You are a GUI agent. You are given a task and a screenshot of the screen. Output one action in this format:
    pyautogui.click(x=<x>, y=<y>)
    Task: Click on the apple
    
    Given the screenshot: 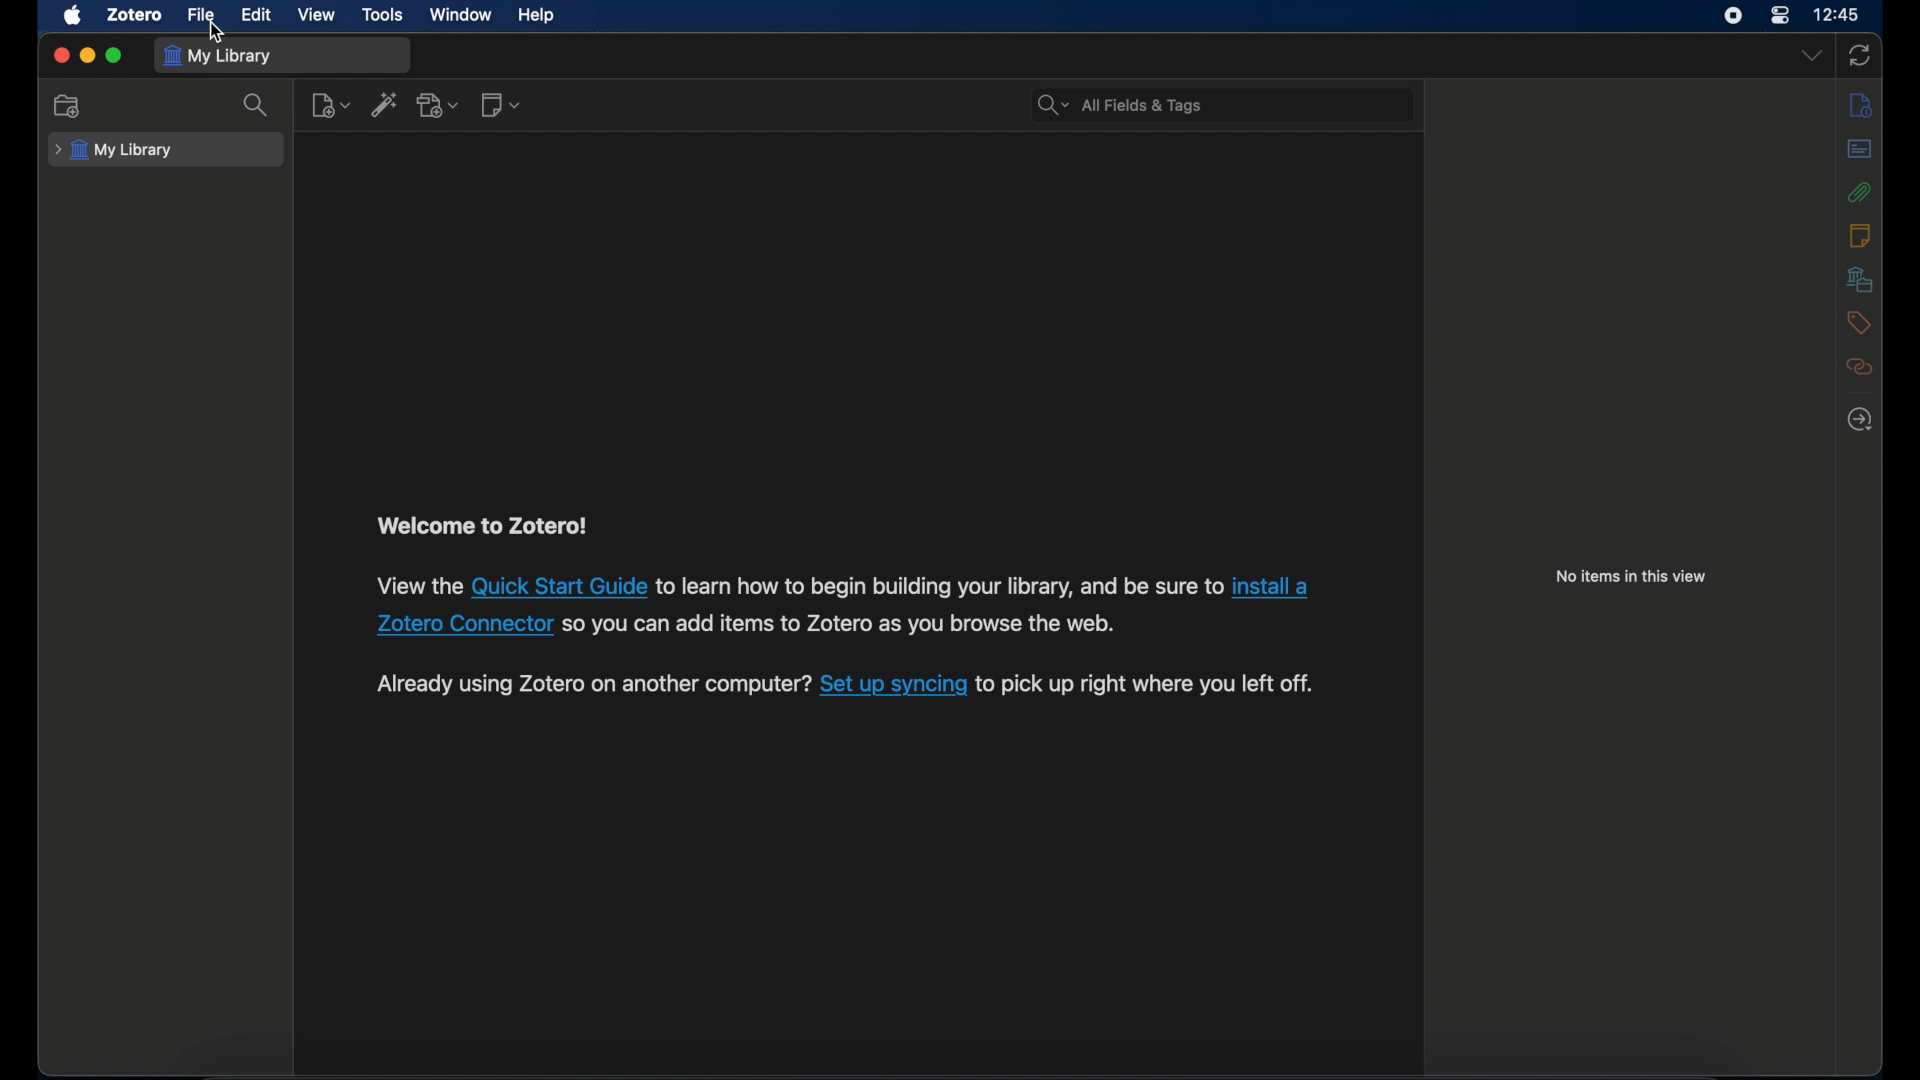 What is the action you would take?
    pyautogui.click(x=74, y=15)
    